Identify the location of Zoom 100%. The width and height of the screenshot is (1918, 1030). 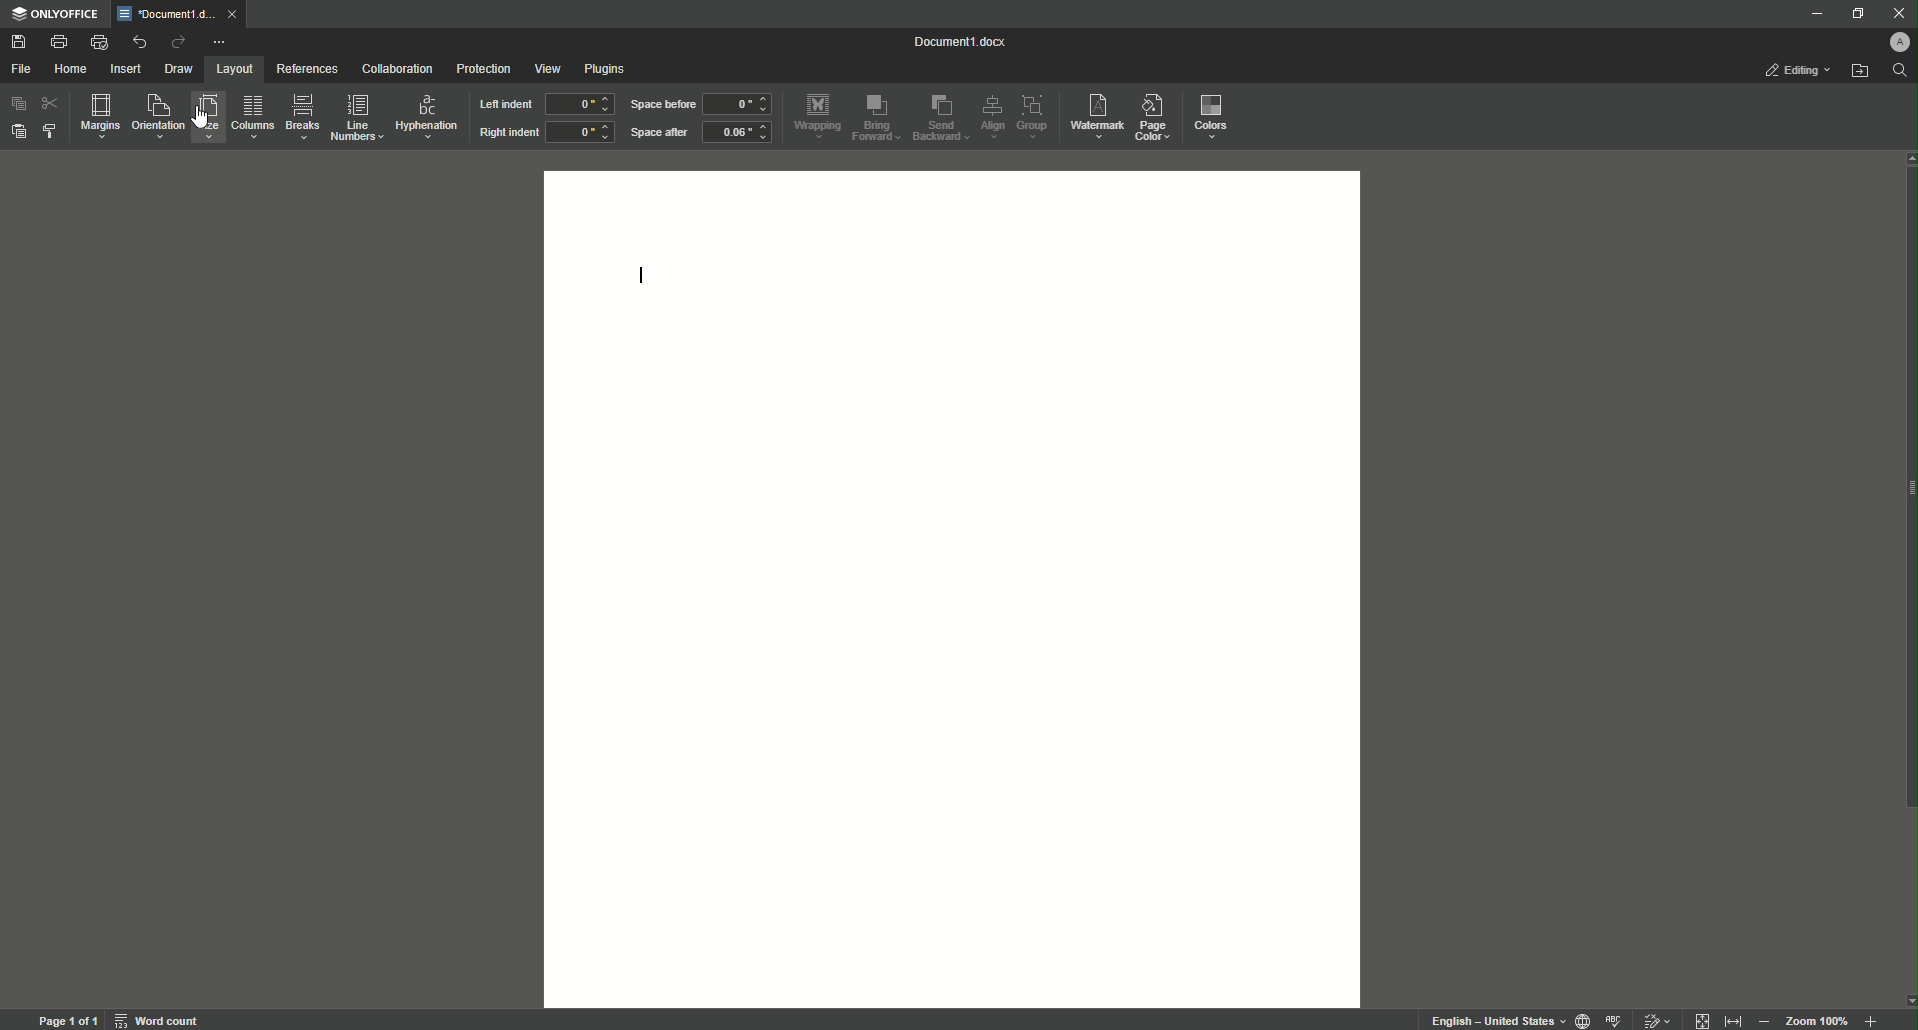
(1816, 1020).